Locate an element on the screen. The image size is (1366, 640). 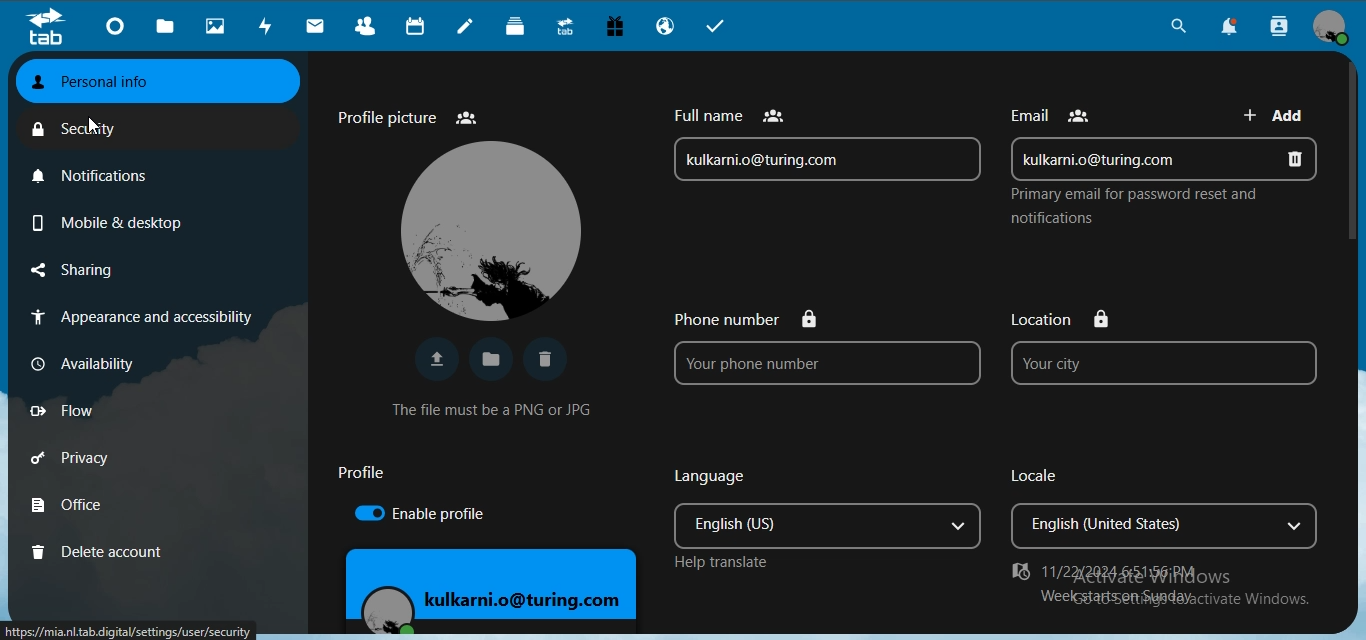
profile is located at coordinates (367, 474).